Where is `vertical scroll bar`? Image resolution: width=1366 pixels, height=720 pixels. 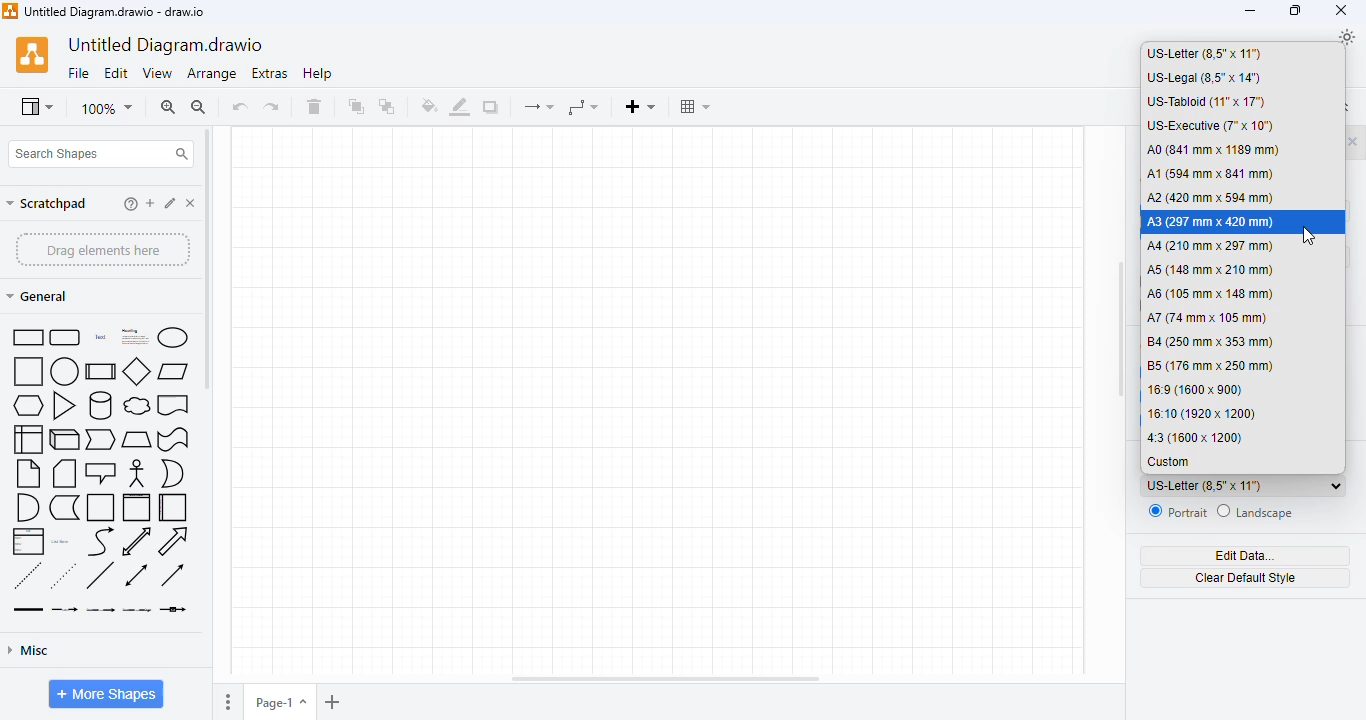 vertical scroll bar is located at coordinates (207, 258).